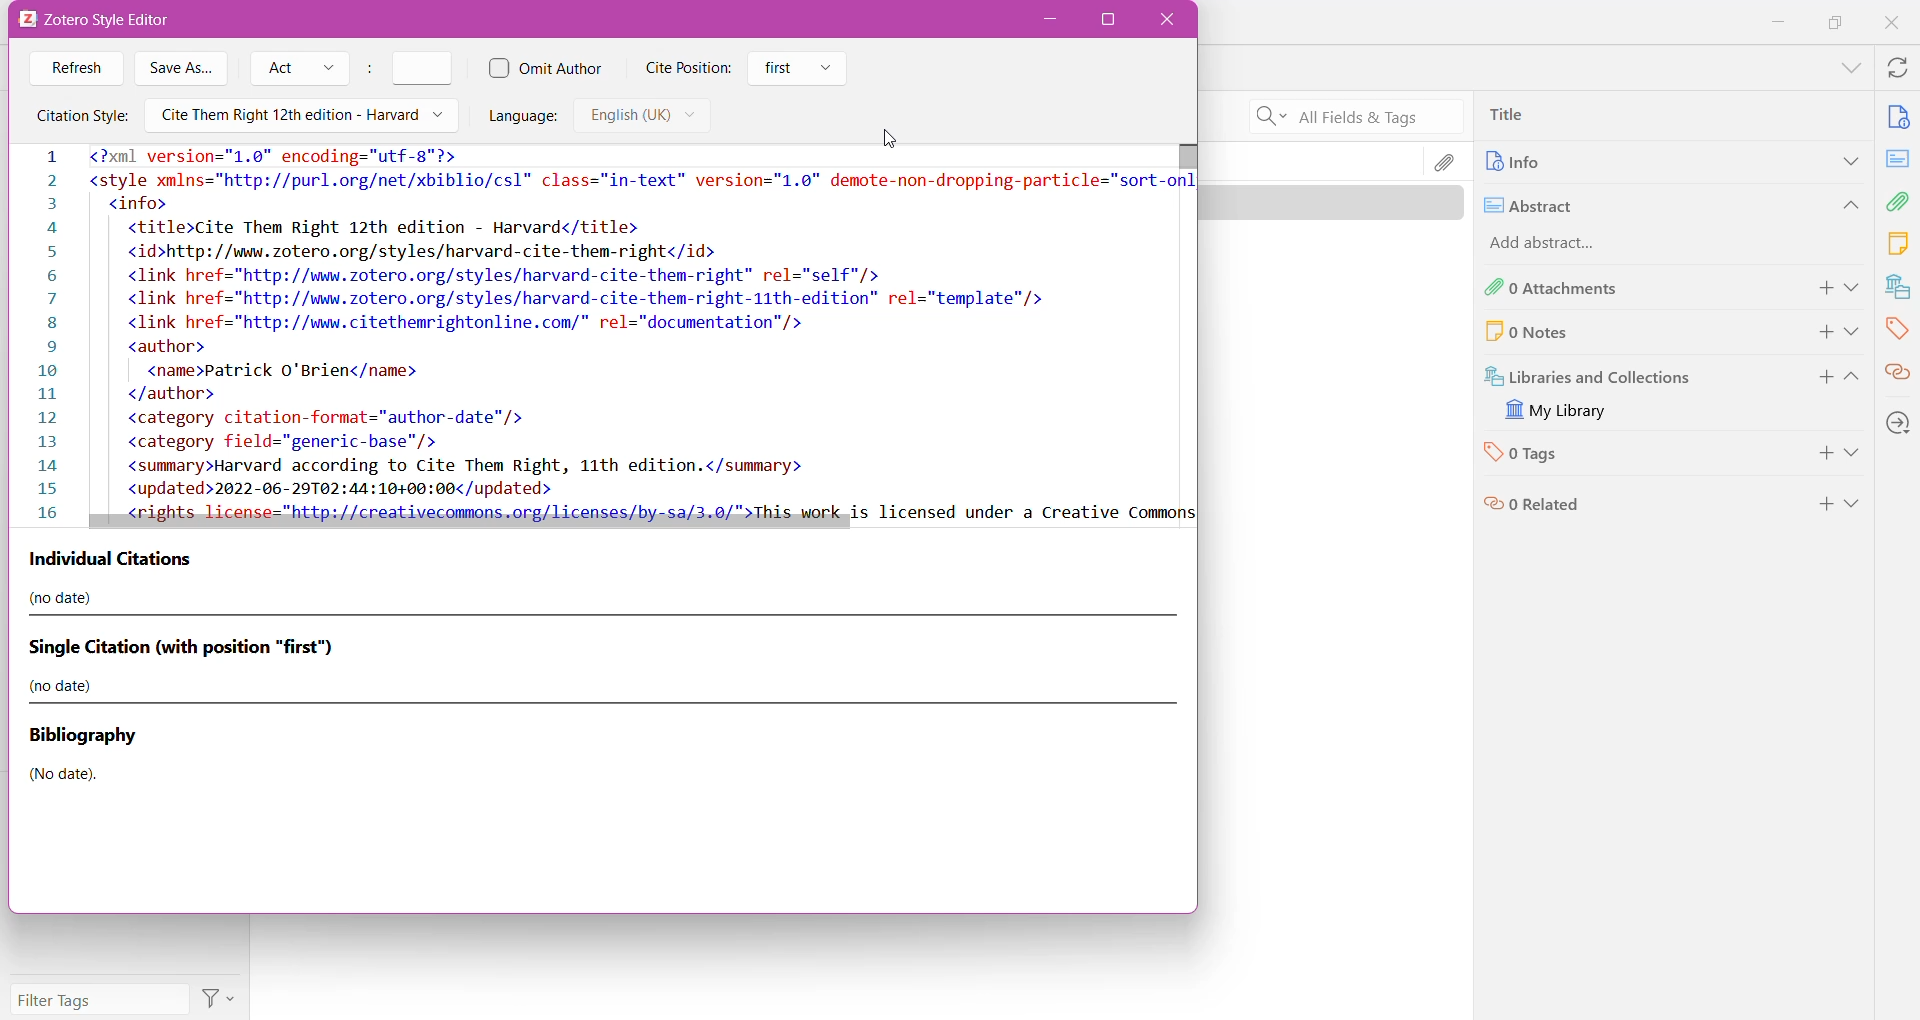  What do you see at coordinates (602, 329) in the screenshot?
I see `New selected Citation Style` at bounding box center [602, 329].